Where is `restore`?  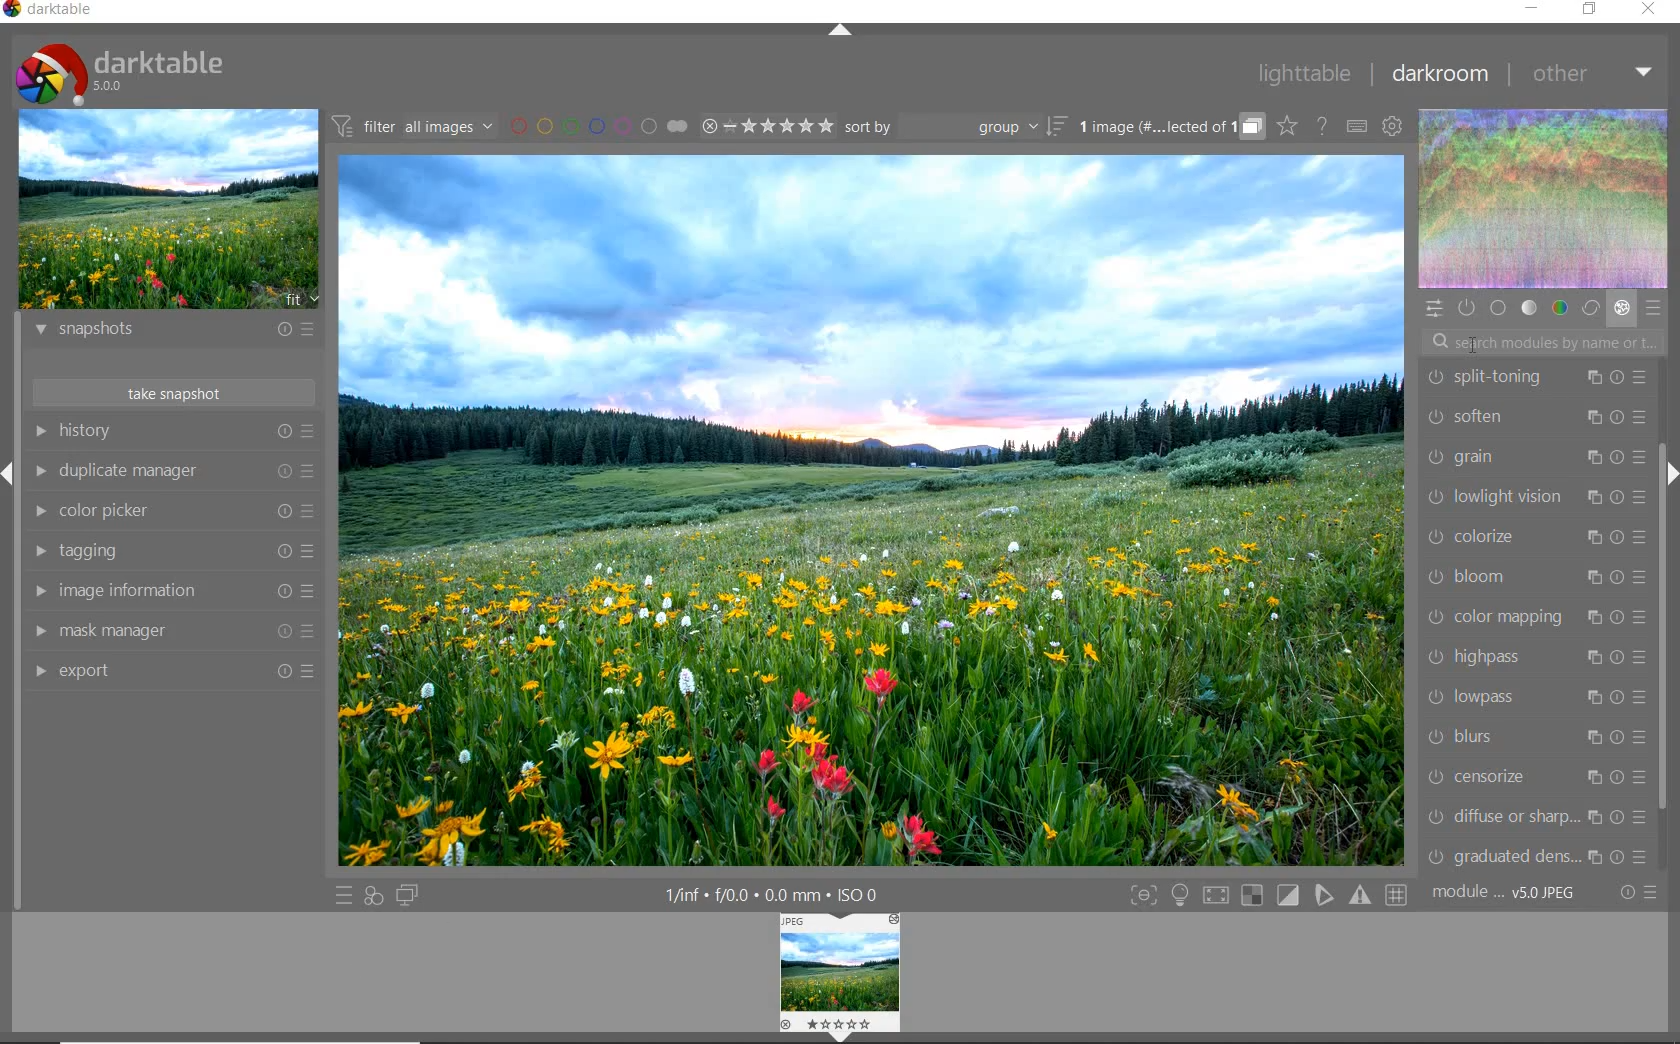
restore is located at coordinates (1592, 10).